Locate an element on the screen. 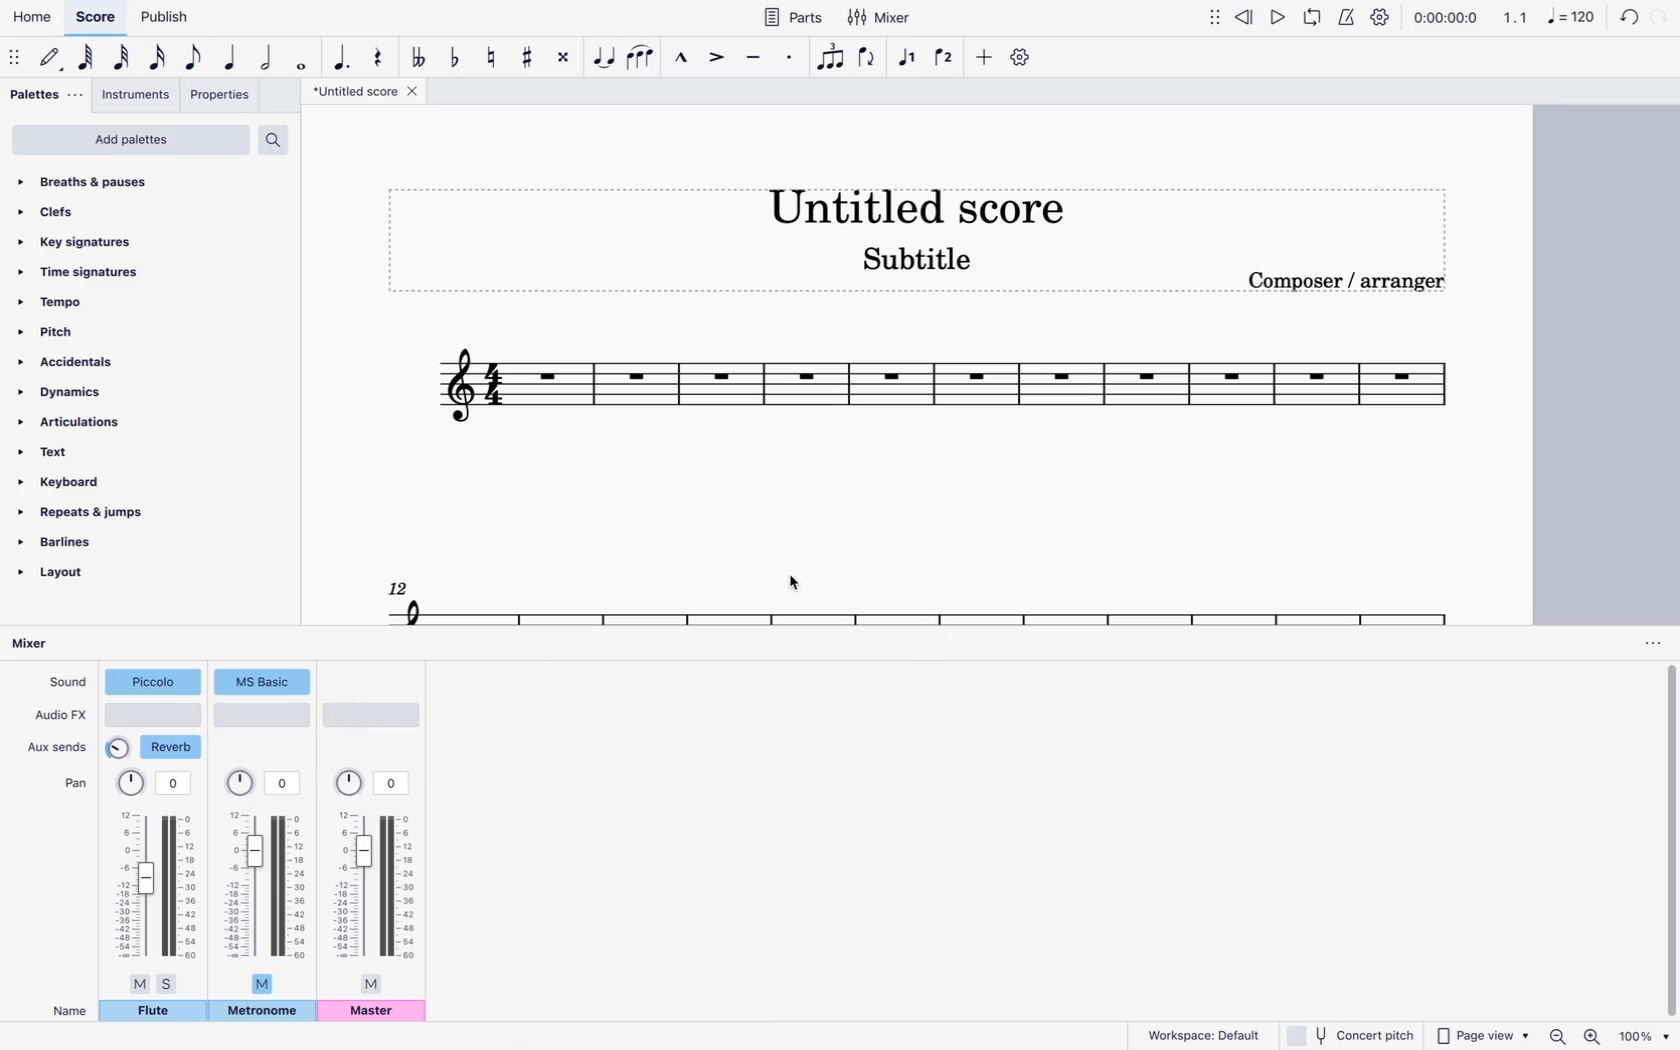 Image resolution: width=1680 pixels, height=1050 pixels. palettes is located at coordinates (47, 98).